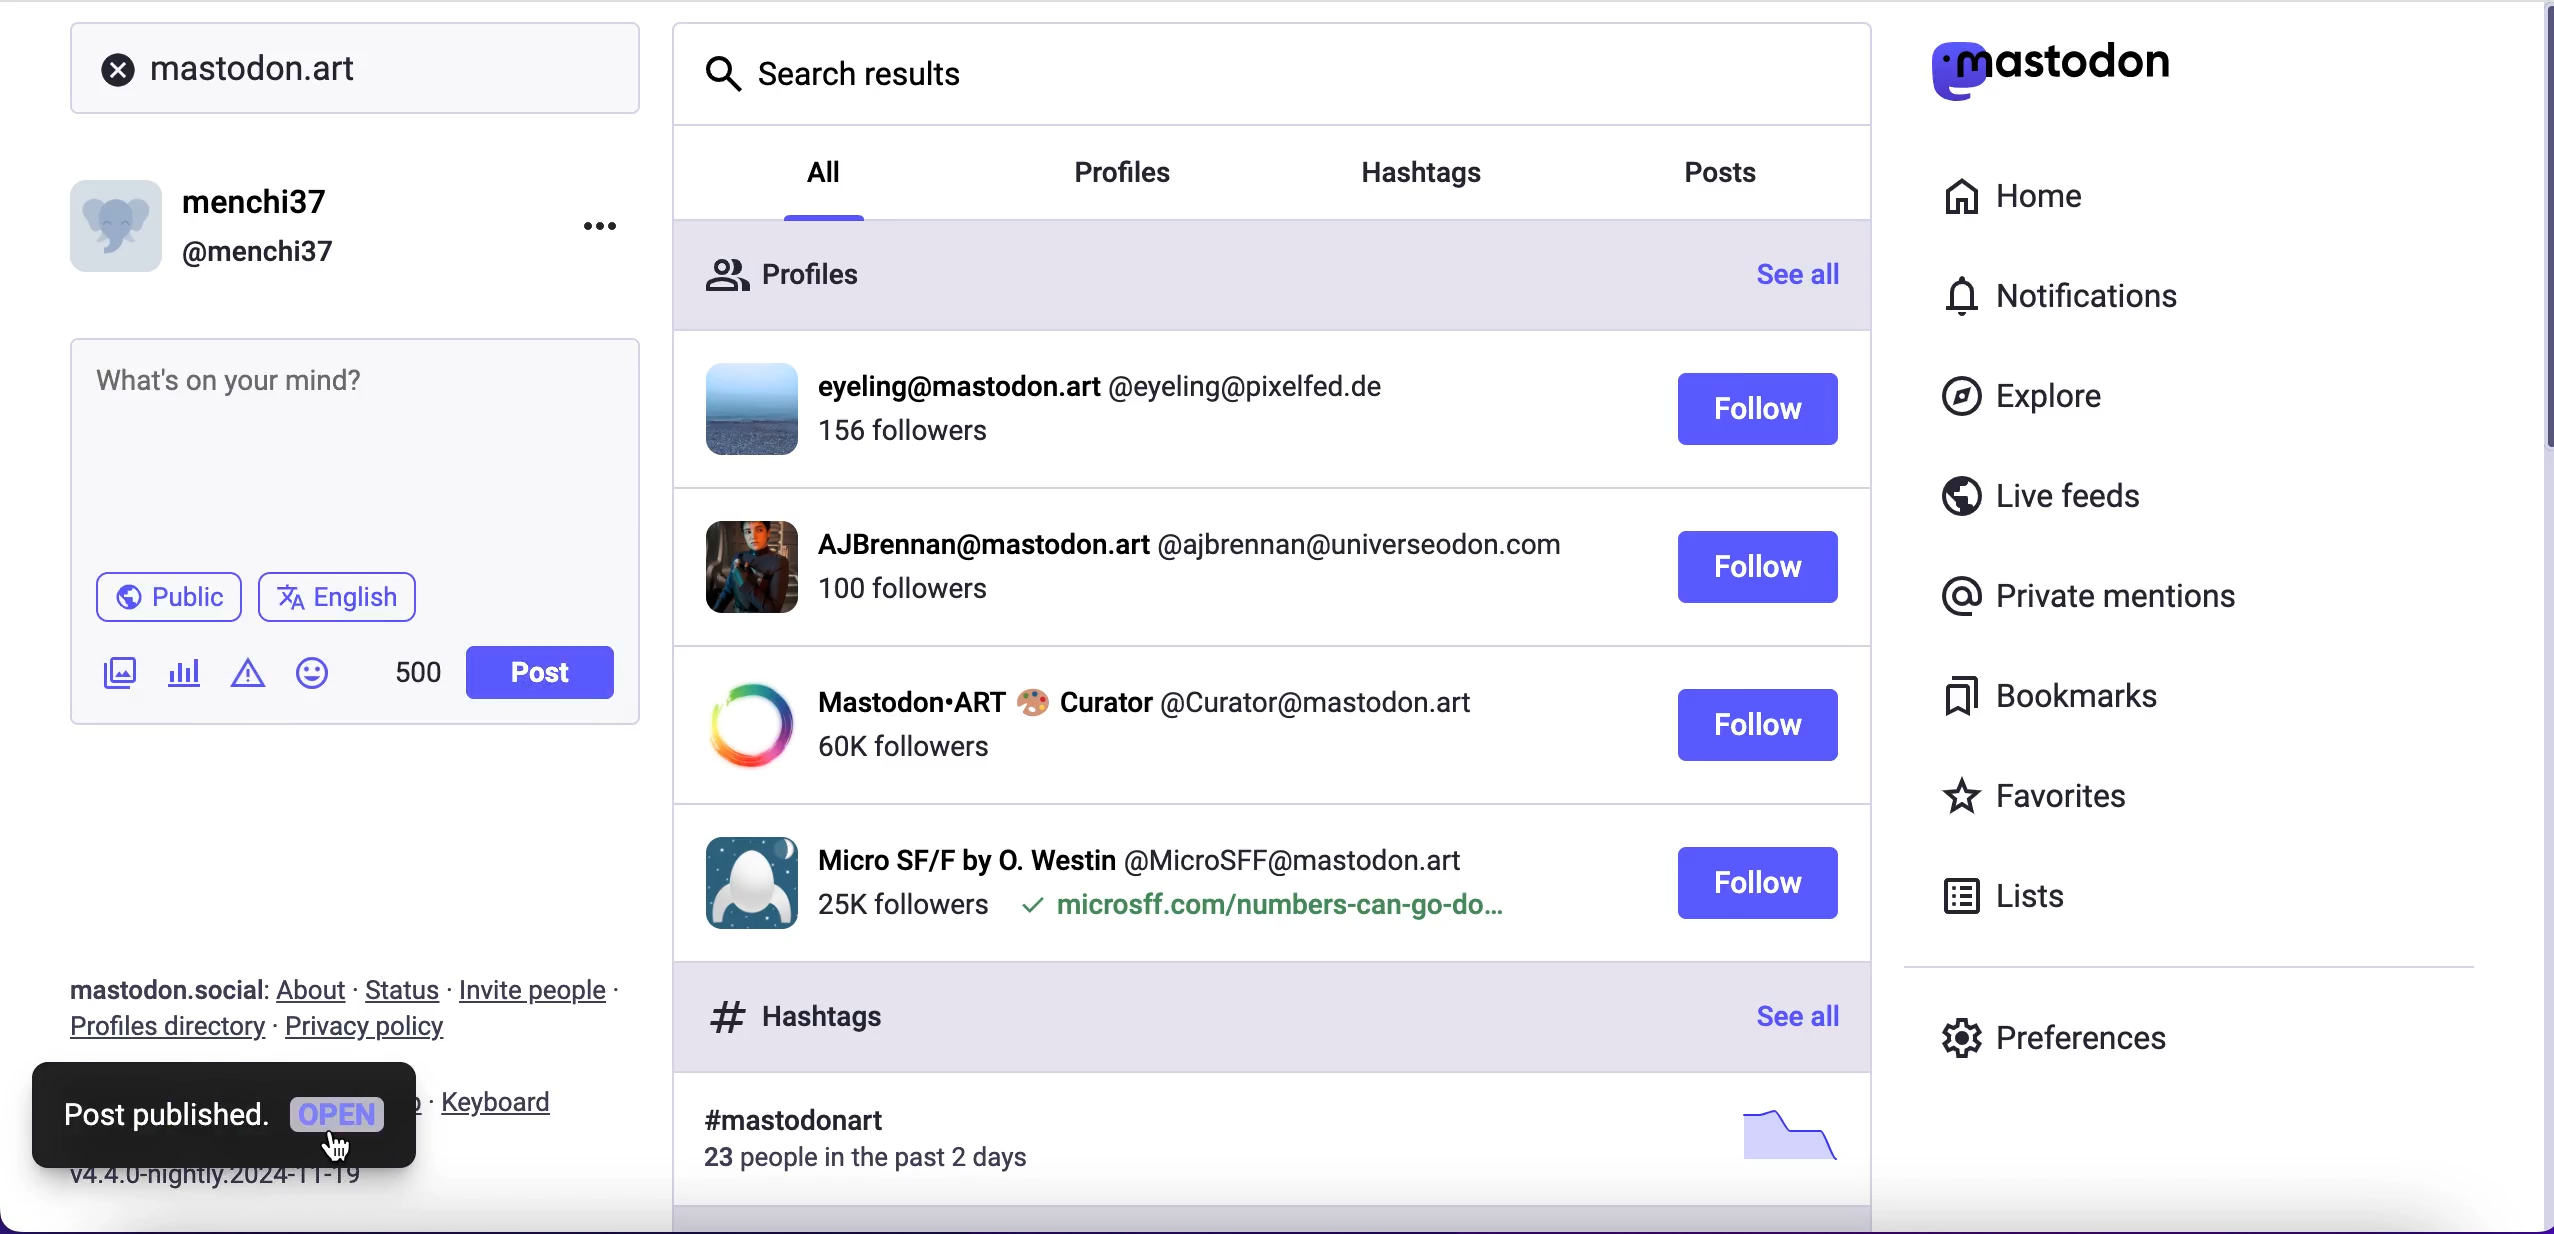  Describe the element at coordinates (2082, 598) in the screenshot. I see `private mentions` at that location.